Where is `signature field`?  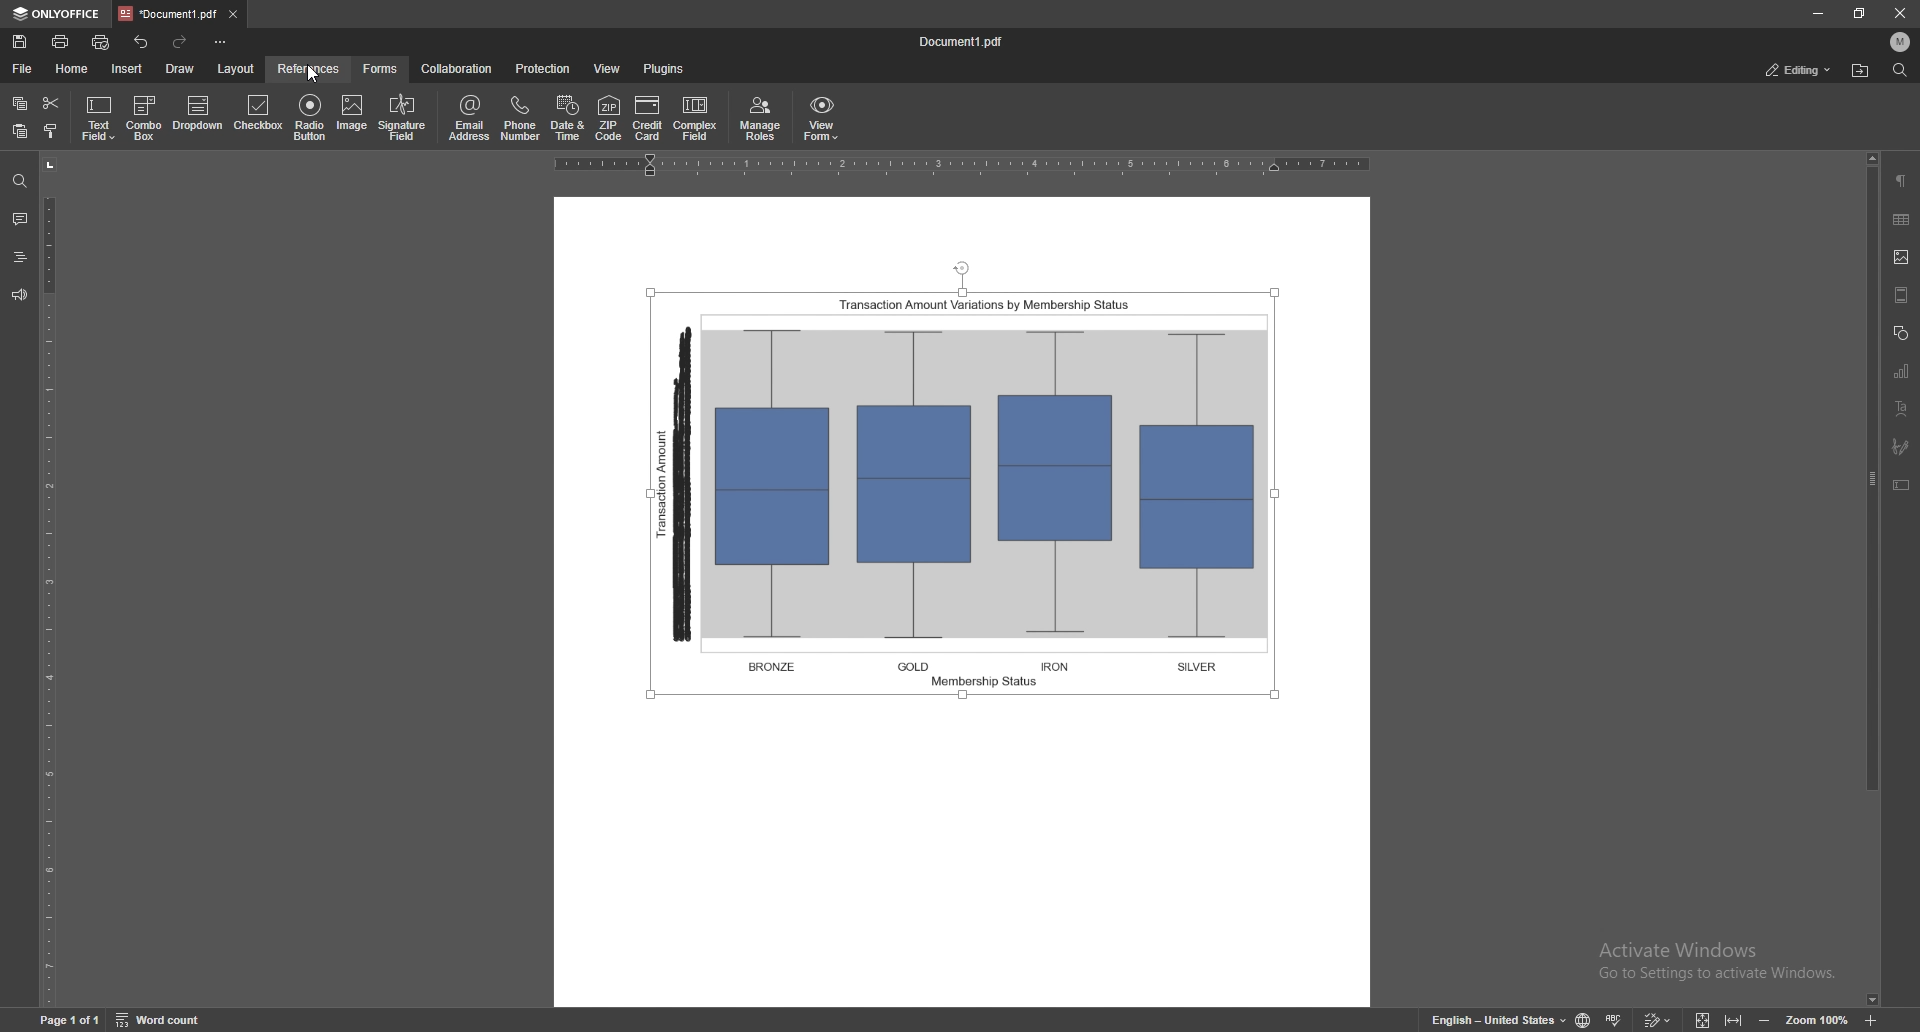 signature field is located at coordinates (403, 118).